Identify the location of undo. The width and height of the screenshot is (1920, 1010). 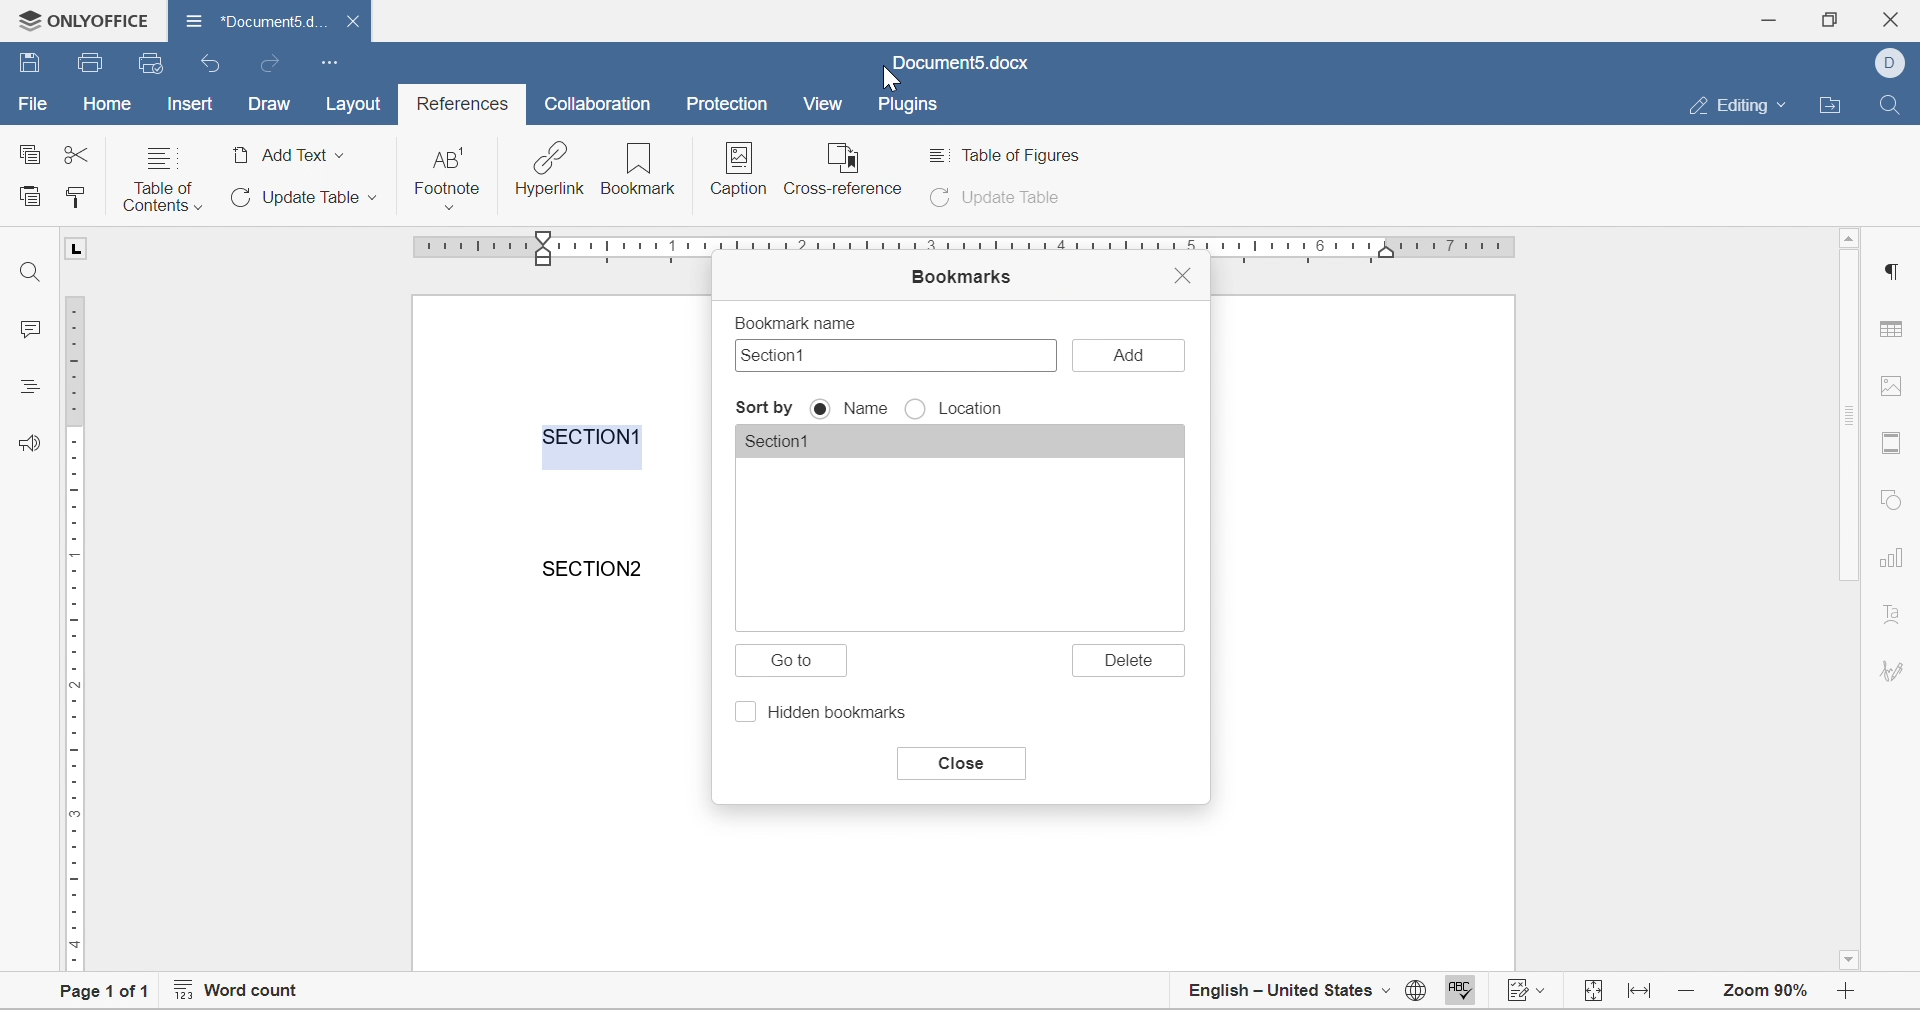
(213, 65).